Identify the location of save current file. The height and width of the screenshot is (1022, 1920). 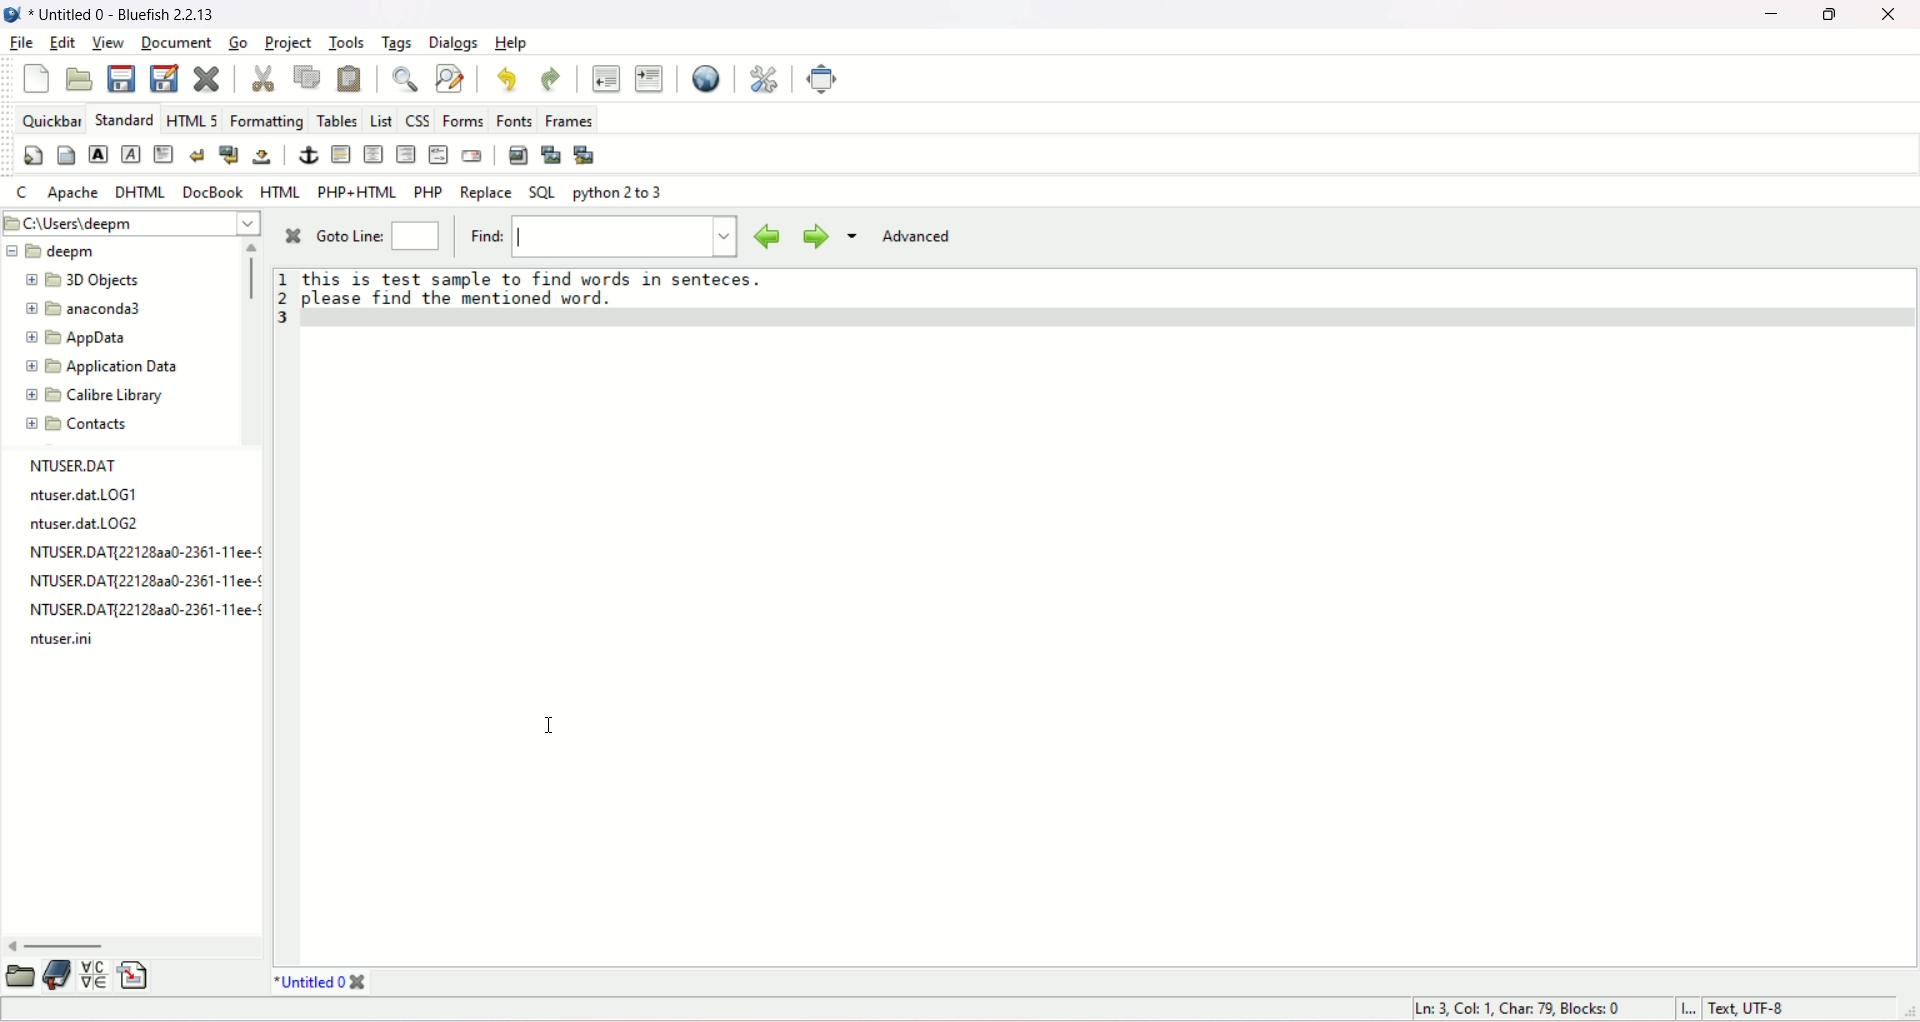
(120, 76).